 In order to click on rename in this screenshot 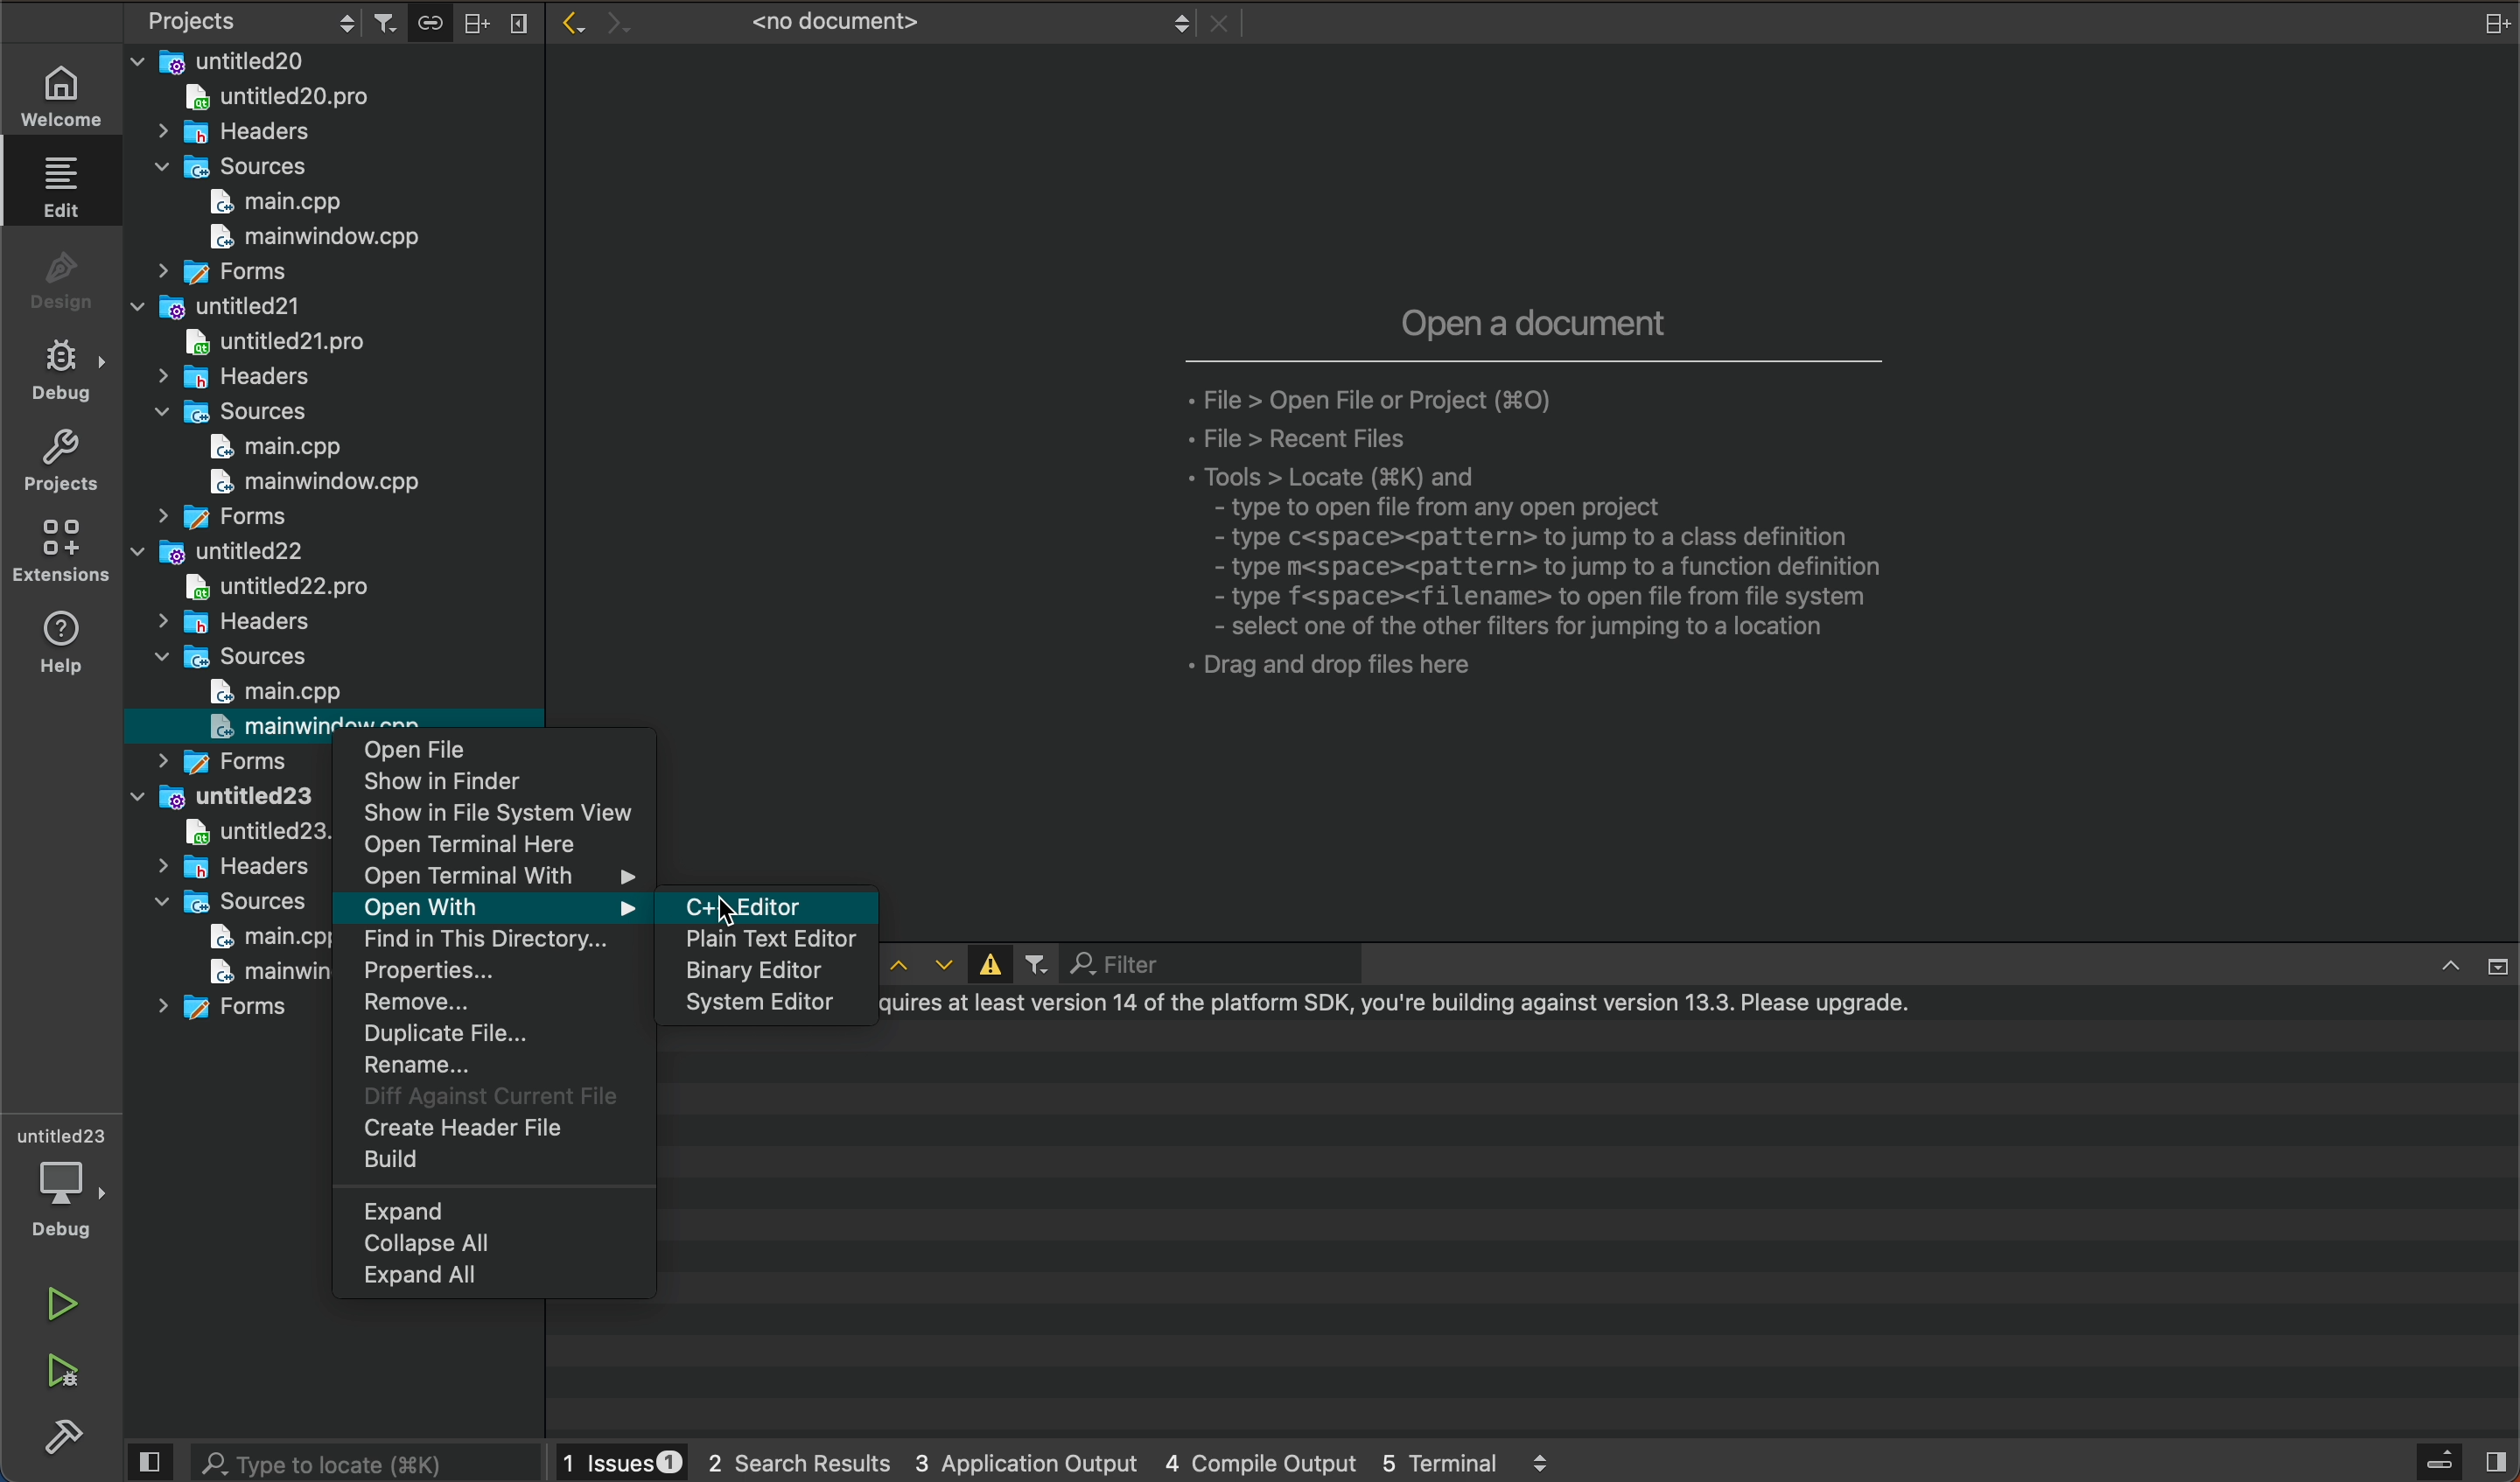, I will do `click(494, 1066)`.